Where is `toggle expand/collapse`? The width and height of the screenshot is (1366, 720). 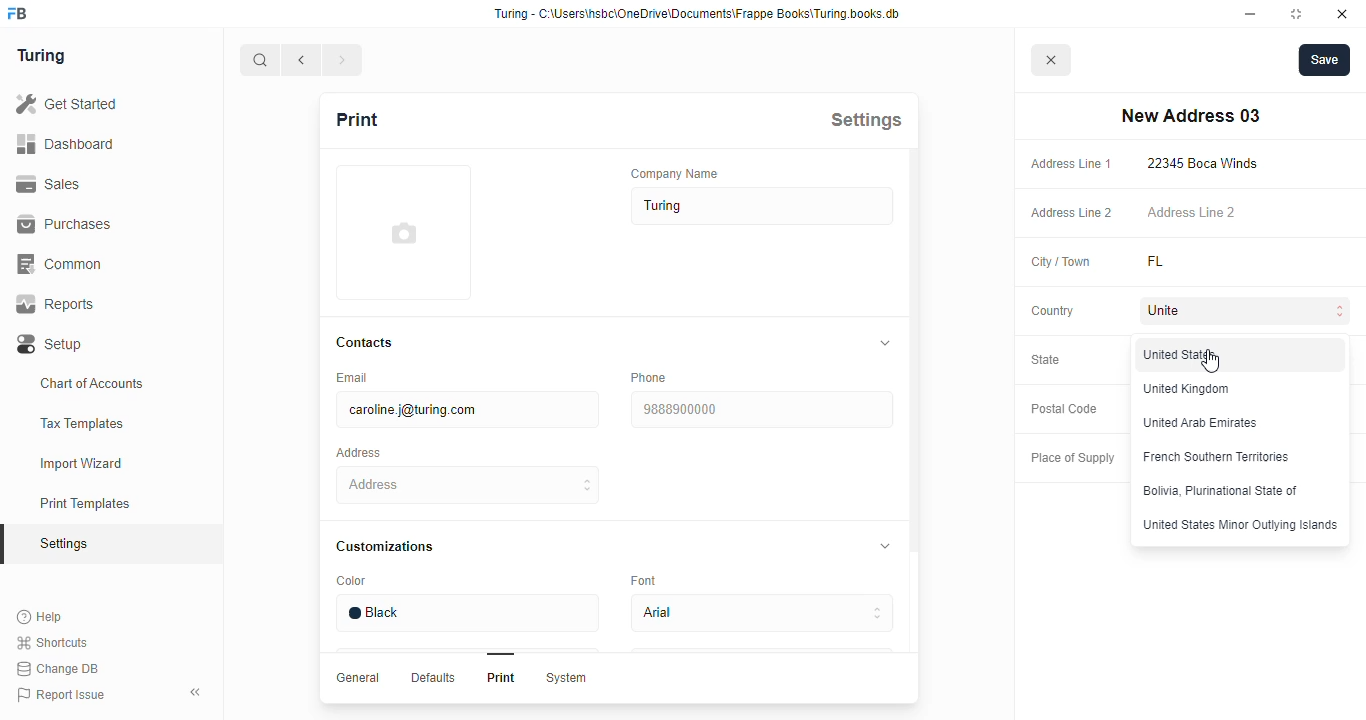
toggle expand/collapse is located at coordinates (881, 544).